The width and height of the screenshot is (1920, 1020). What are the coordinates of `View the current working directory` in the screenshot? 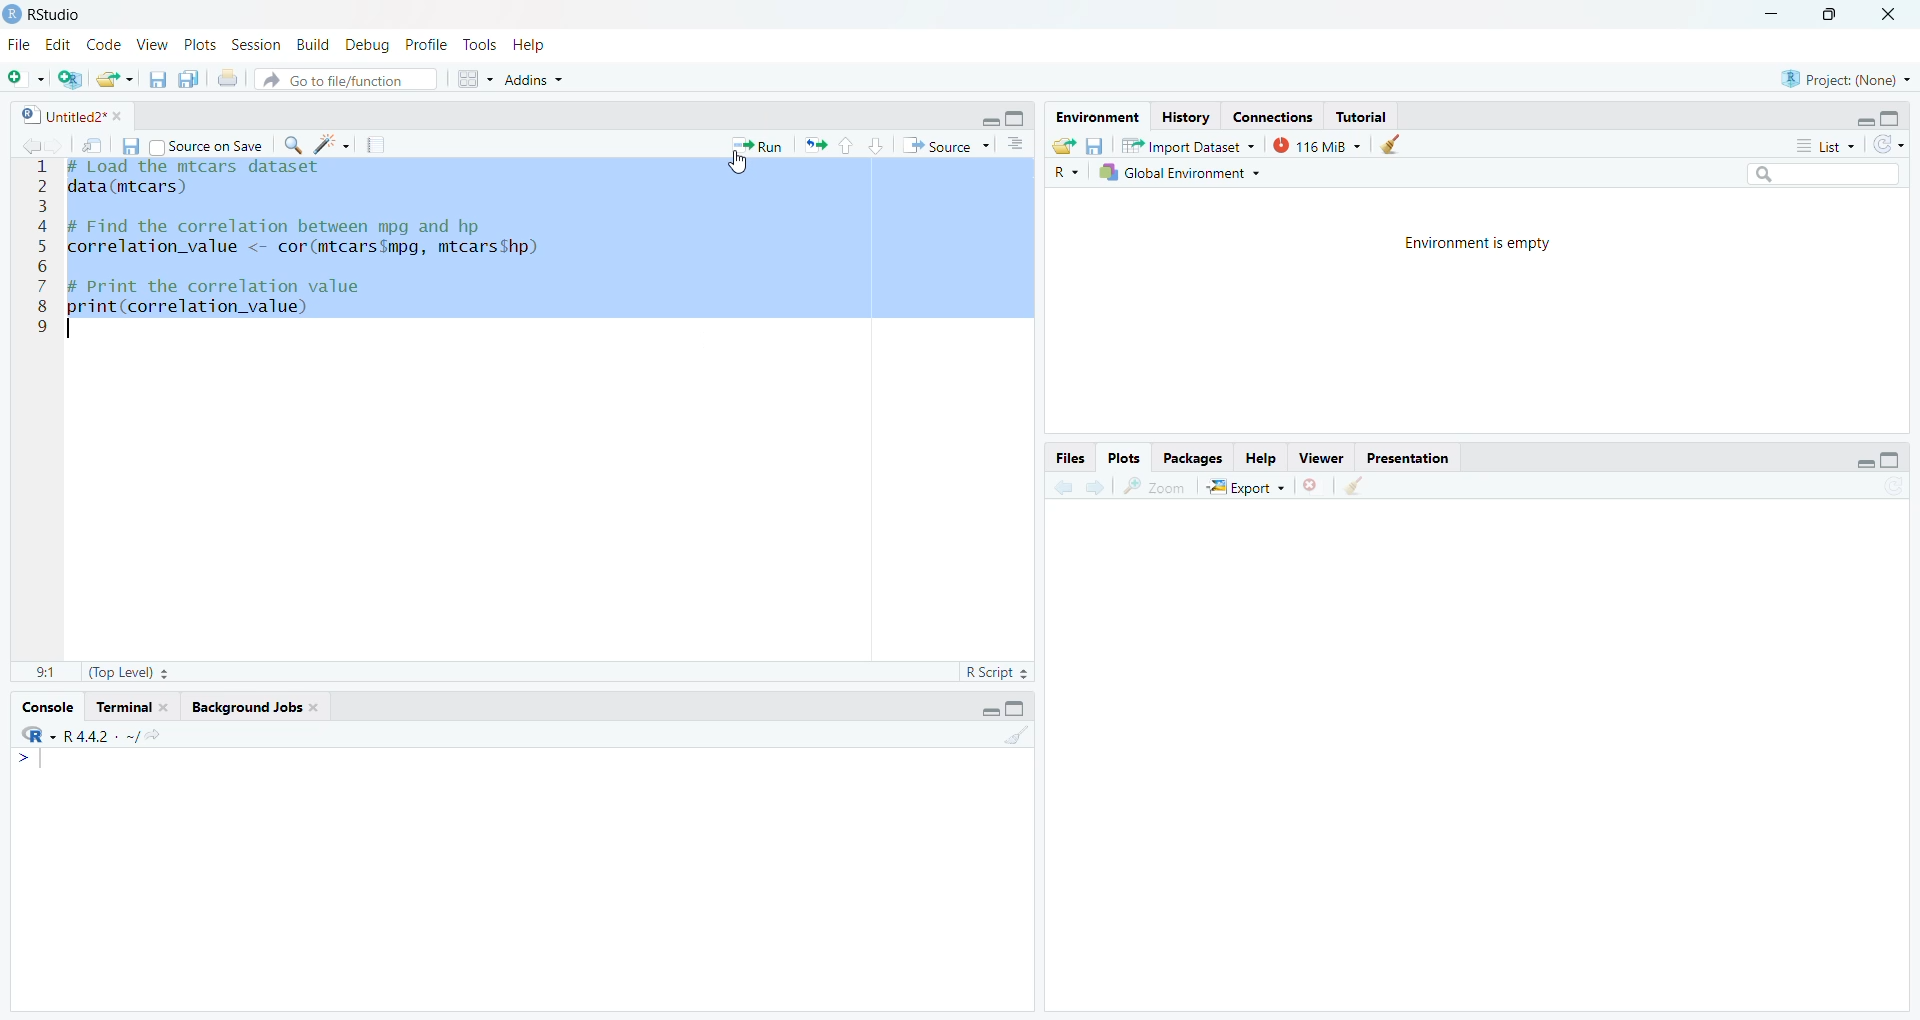 It's located at (155, 735).